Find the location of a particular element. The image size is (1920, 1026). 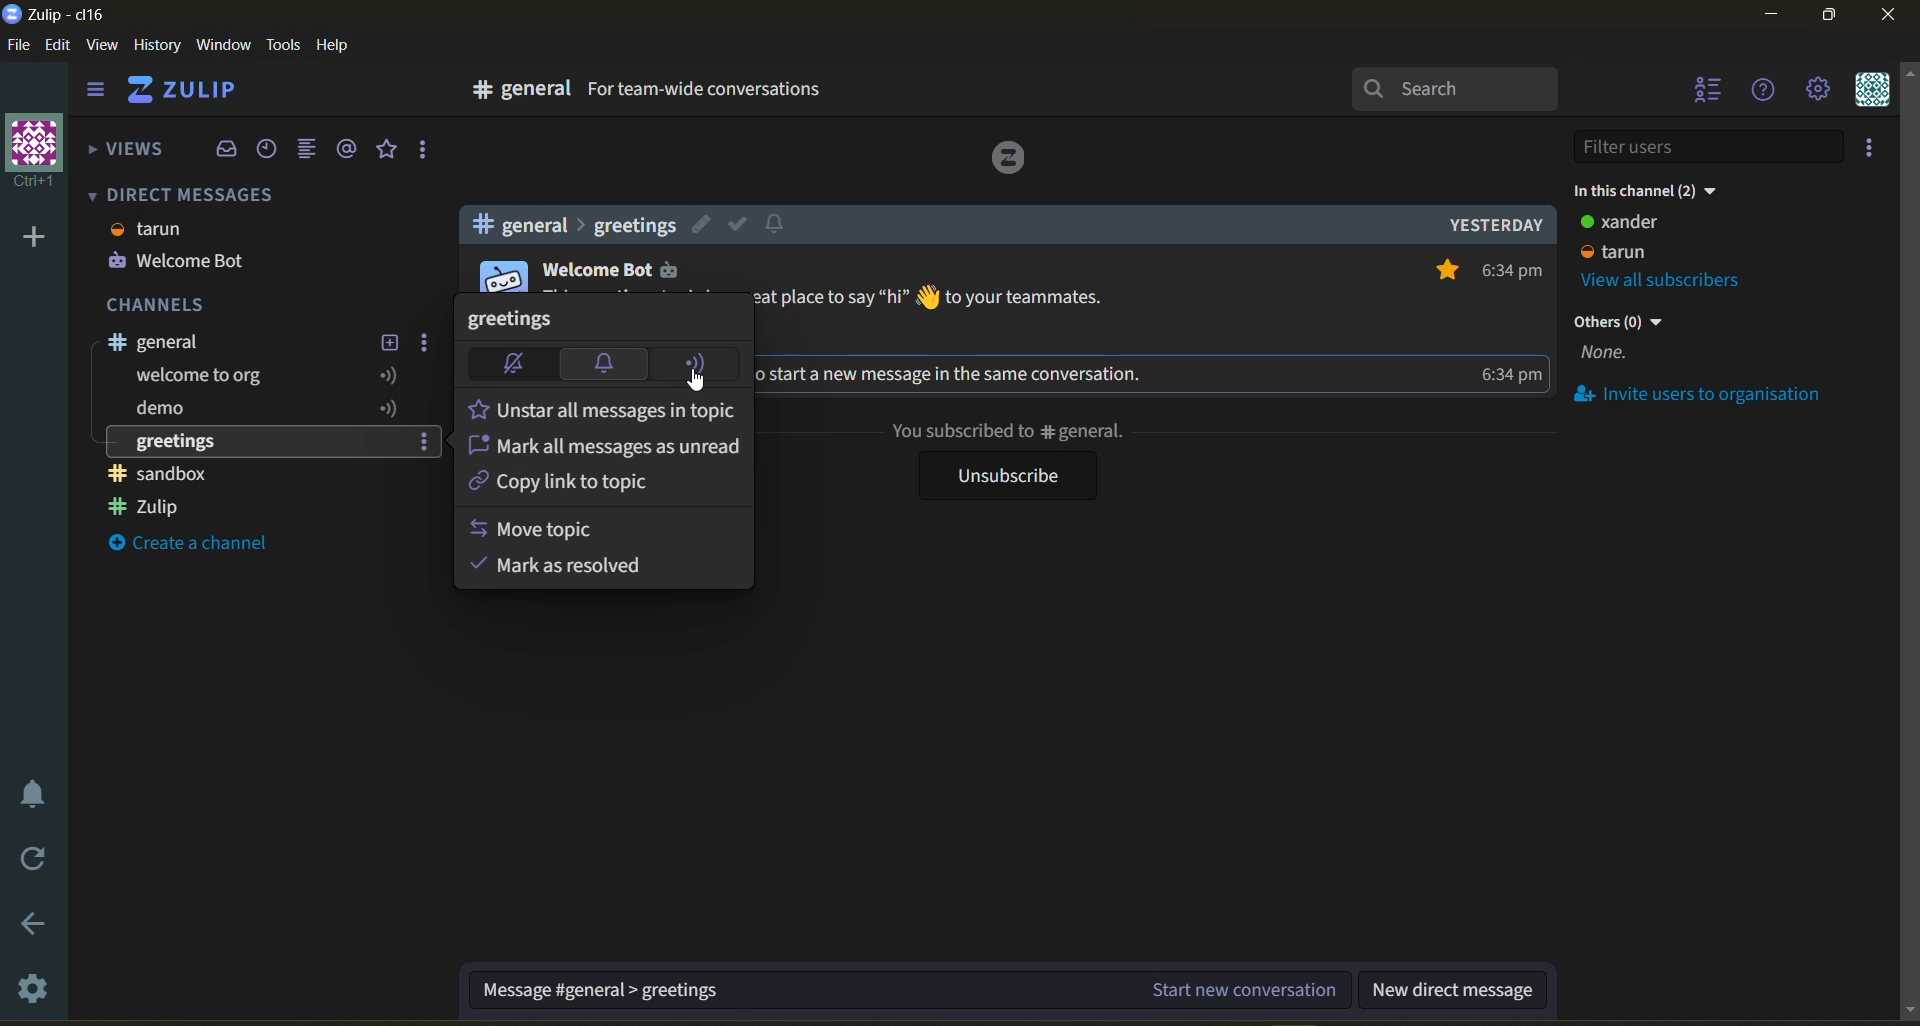

time is located at coordinates (1512, 325).